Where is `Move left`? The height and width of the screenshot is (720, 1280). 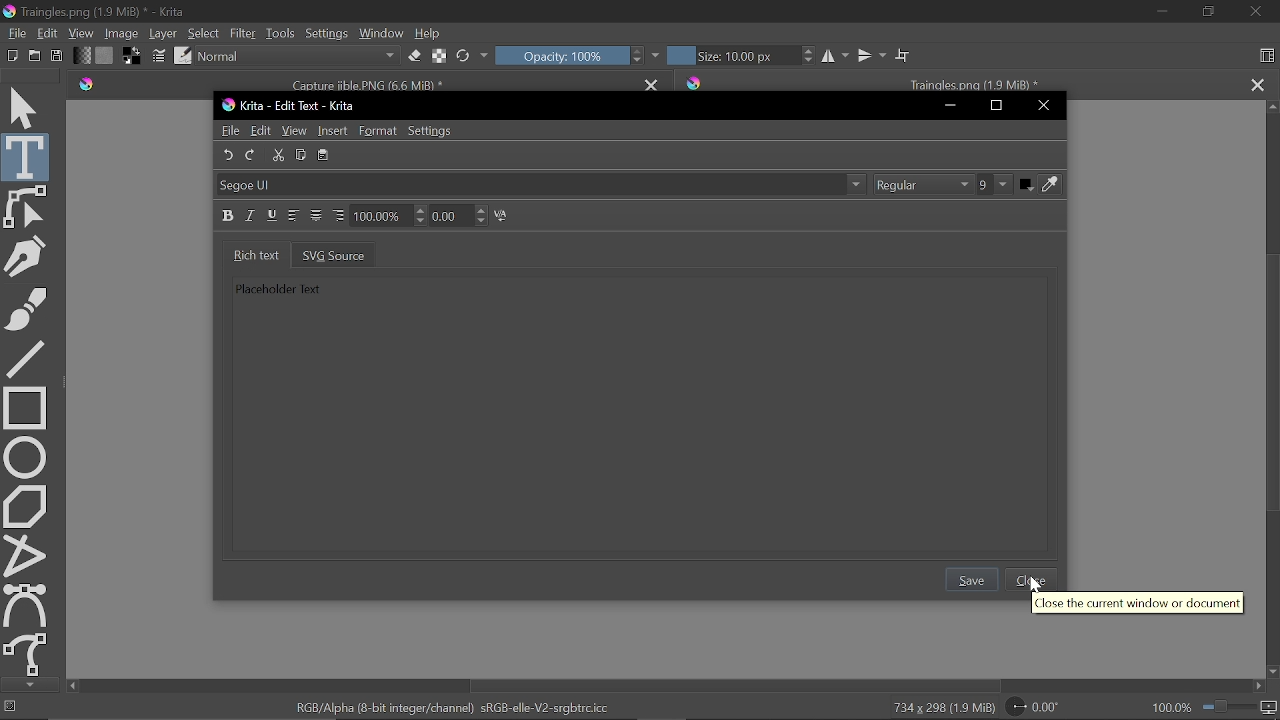
Move left is located at coordinates (72, 686).